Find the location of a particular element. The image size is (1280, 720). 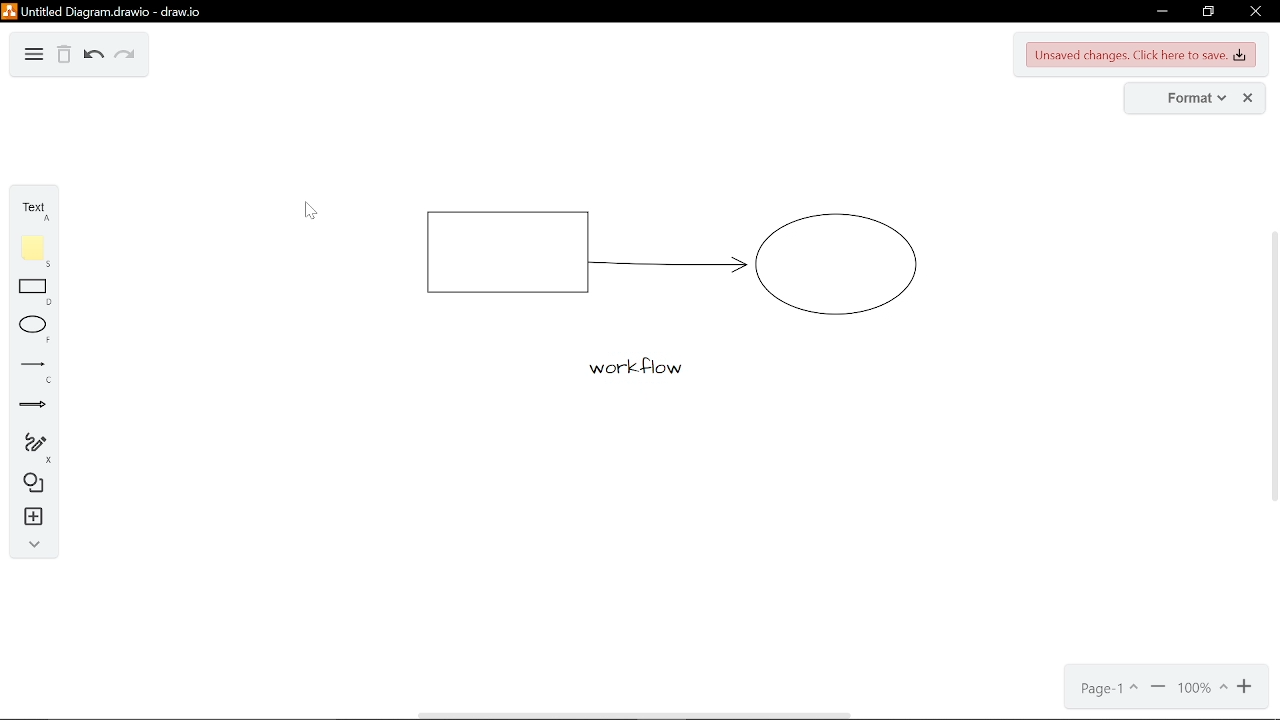

diagram is located at coordinates (33, 57).